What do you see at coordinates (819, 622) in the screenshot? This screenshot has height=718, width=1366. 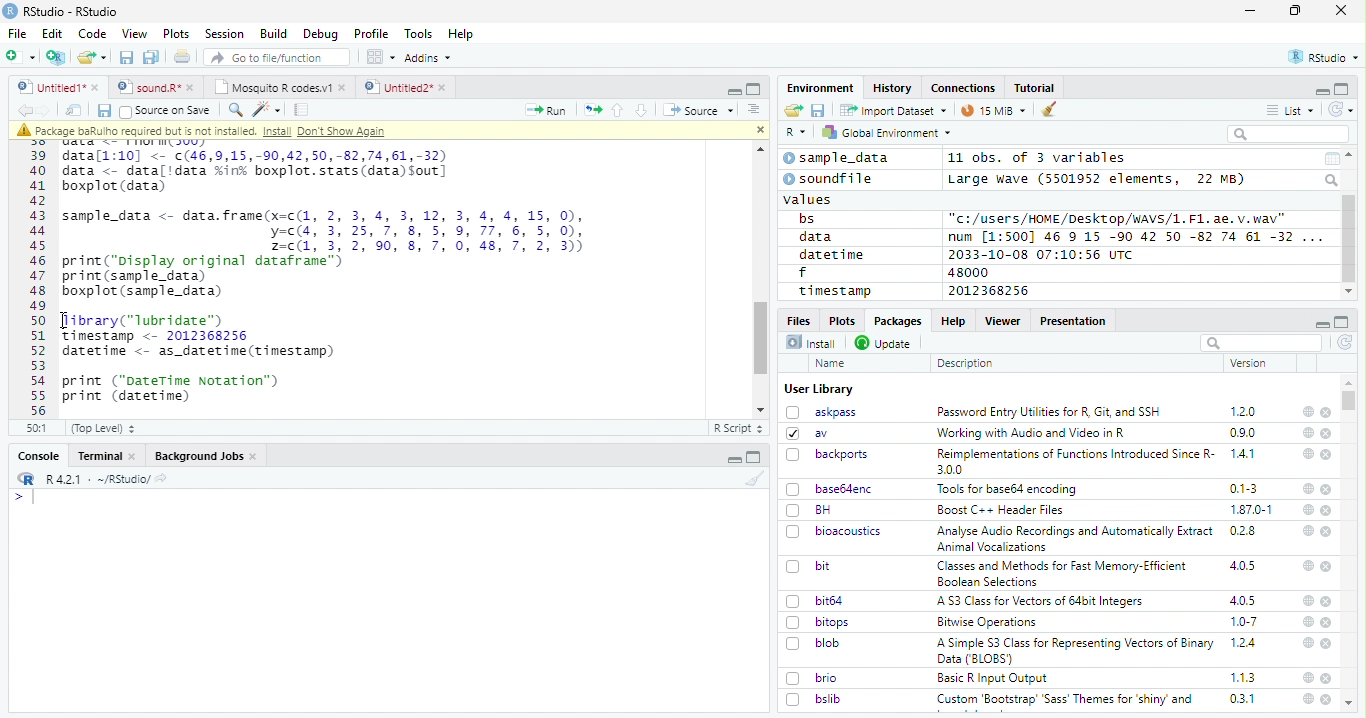 I see `bitops` at bounding box center [819, 622].